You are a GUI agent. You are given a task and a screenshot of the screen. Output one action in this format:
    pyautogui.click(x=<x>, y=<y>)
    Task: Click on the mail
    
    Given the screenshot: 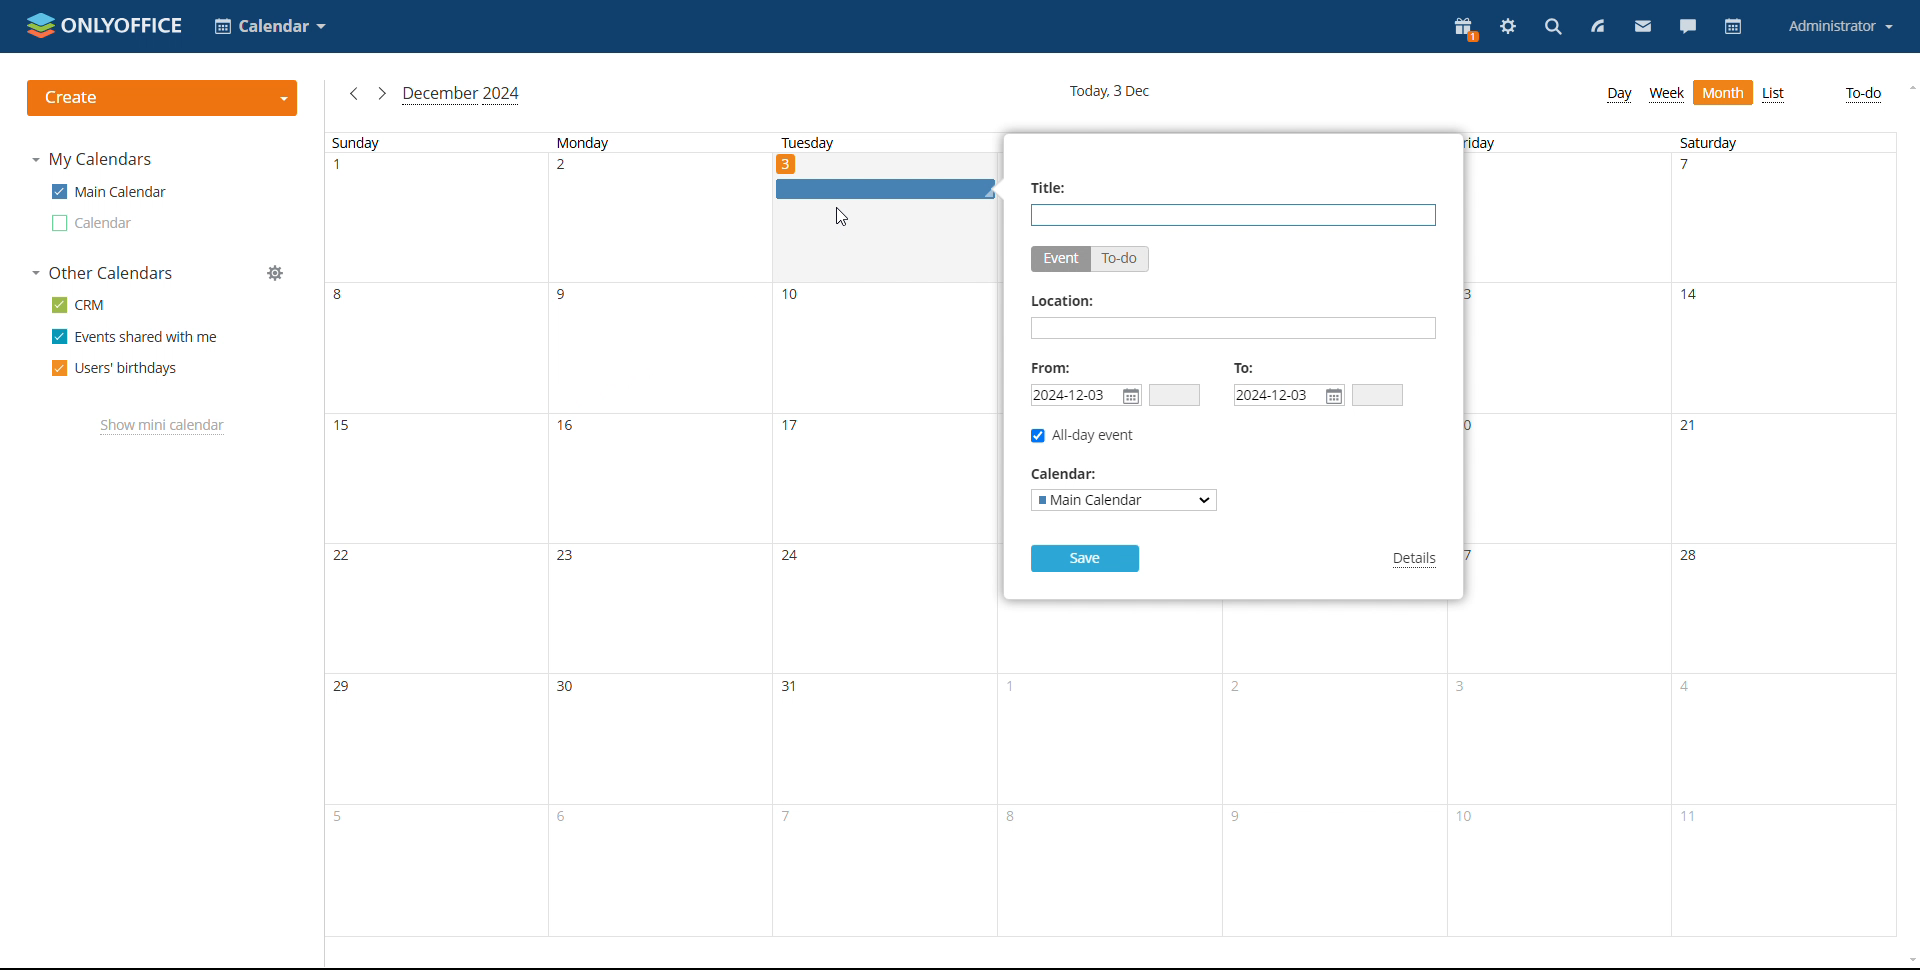 What is the action you would take?
    pyautogui.click(x=1644, y=28)
    